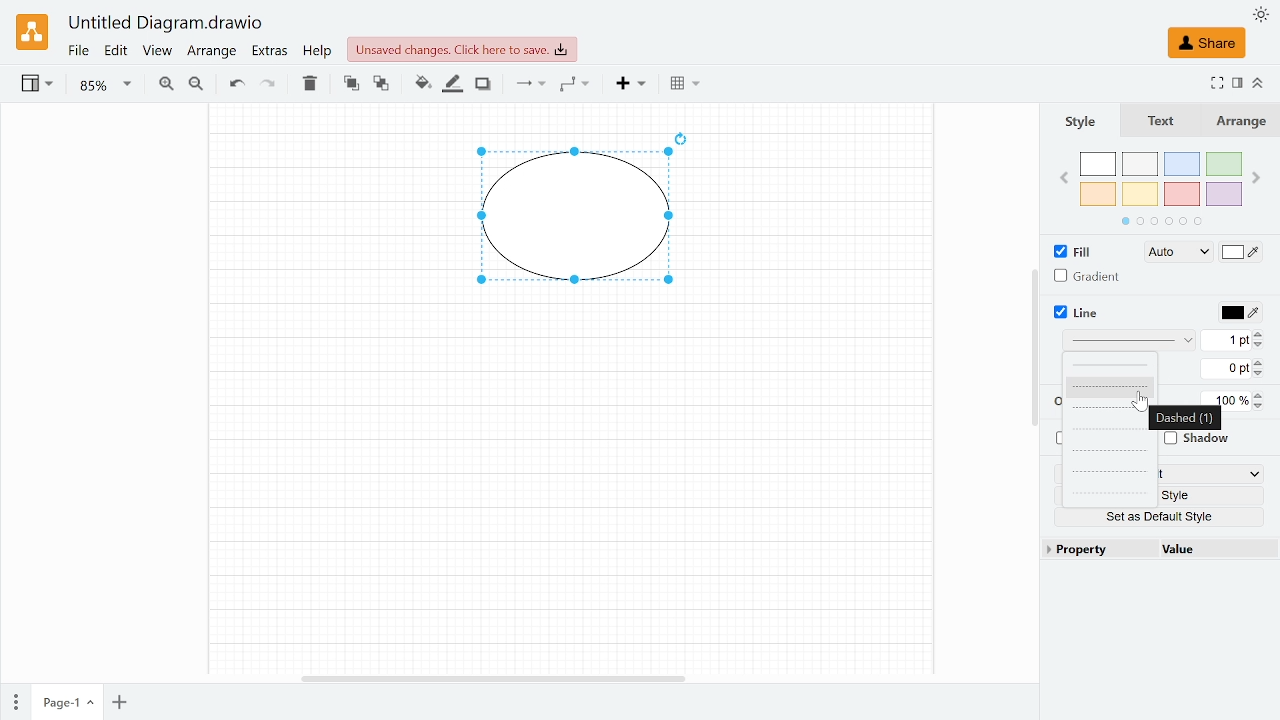 This screenshot has width=1280, height=720. Describe the element at coordinates (67, 704) in the screenshot. I see `Current page(Page 1)` at that location.